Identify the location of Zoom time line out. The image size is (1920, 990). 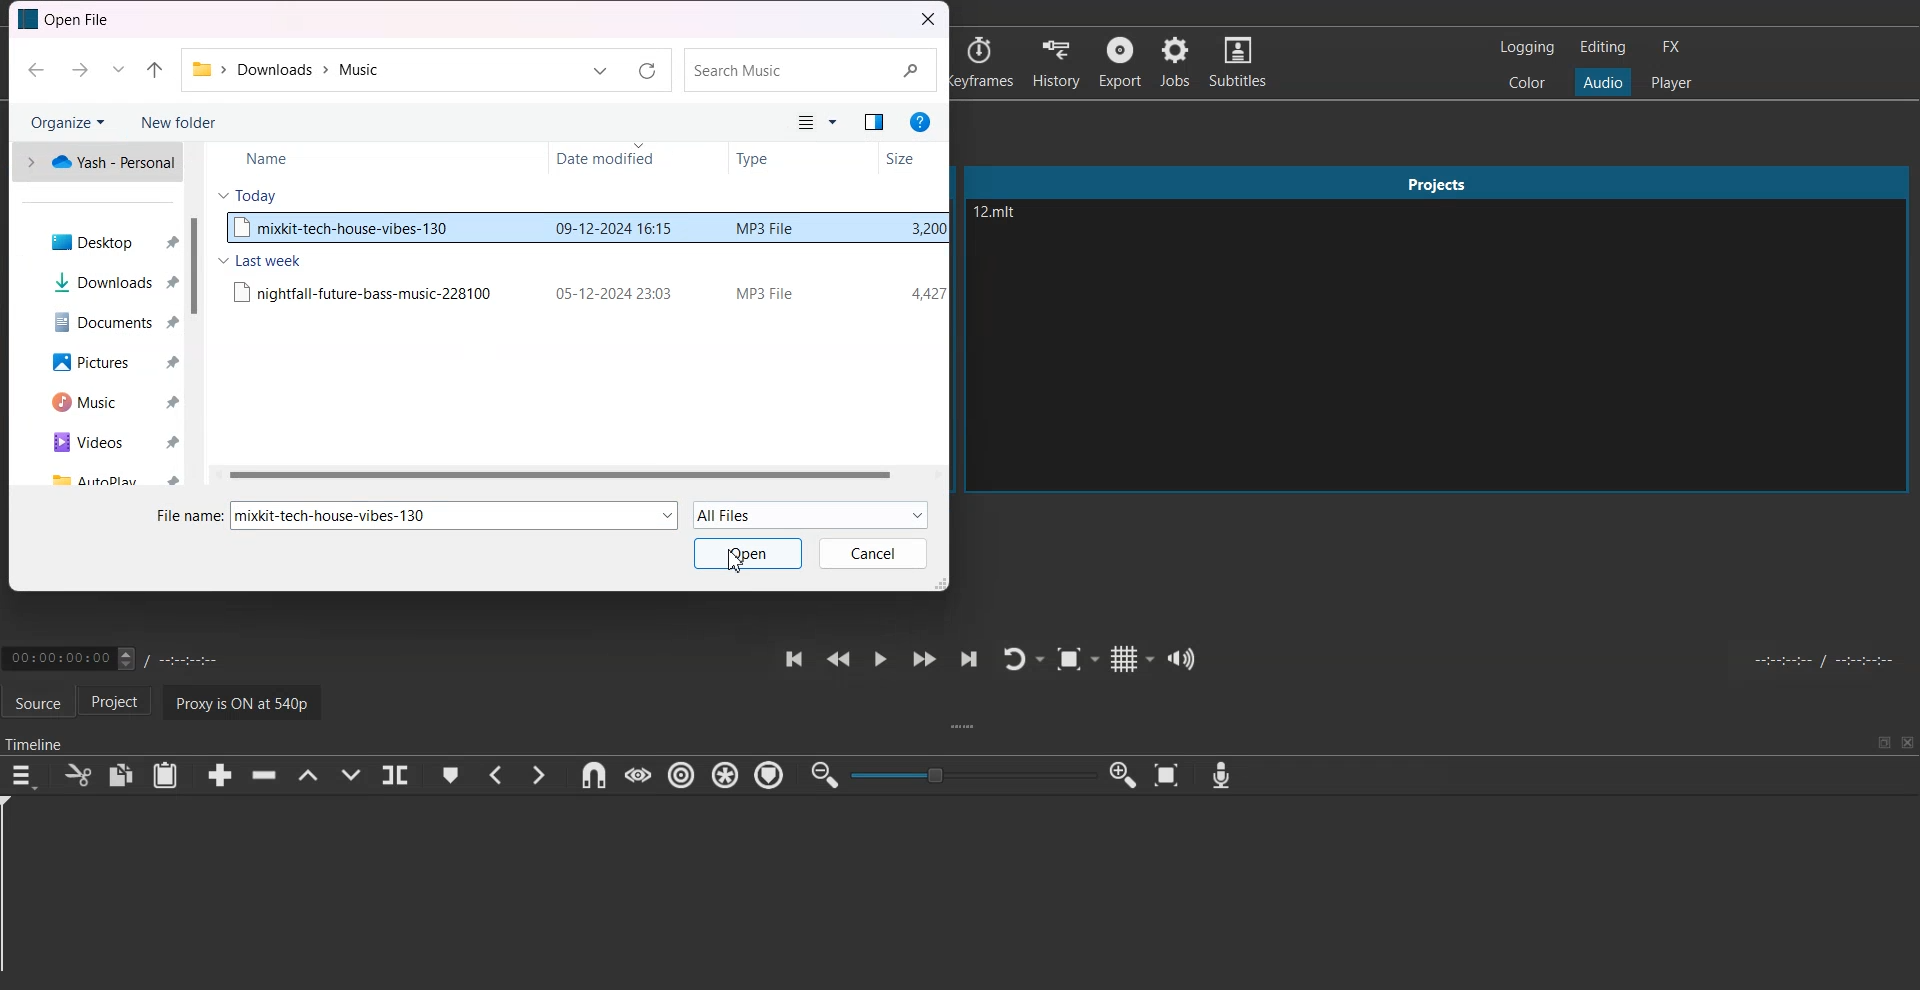
(823, 776).